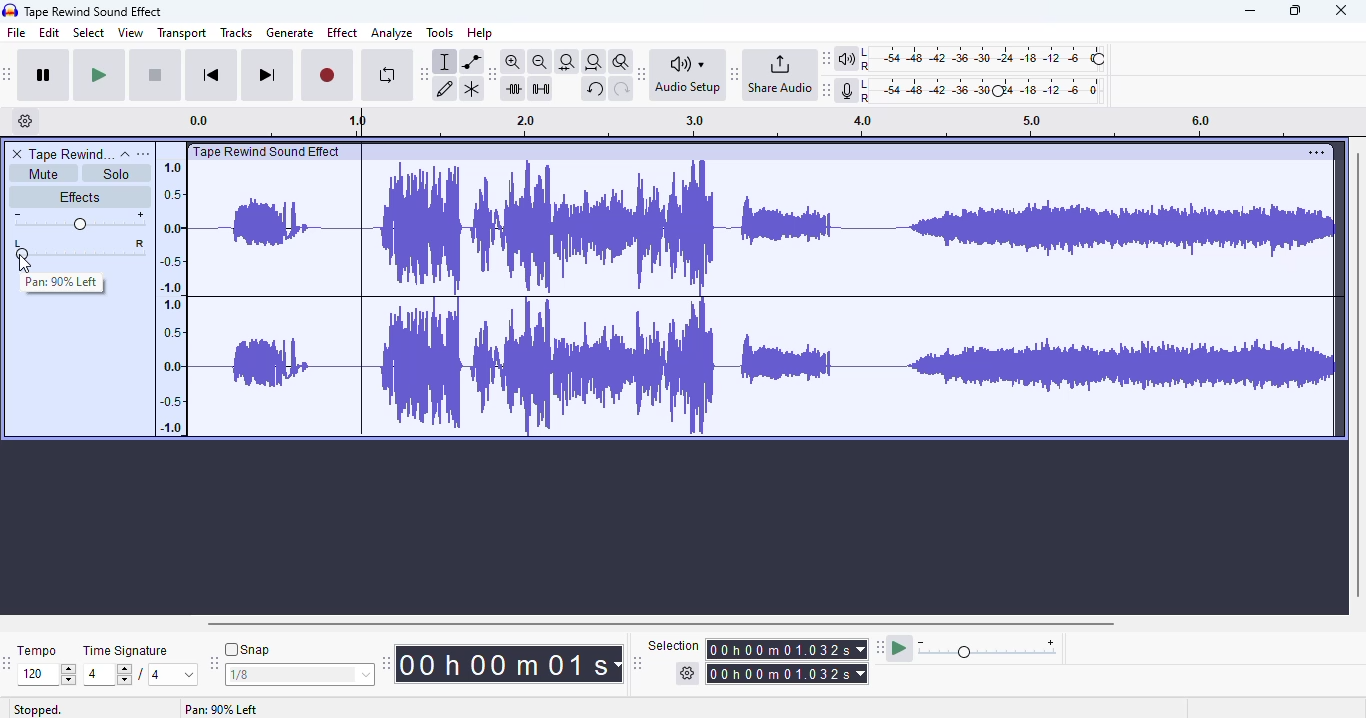  I want to click on snap, so click(247, 649).